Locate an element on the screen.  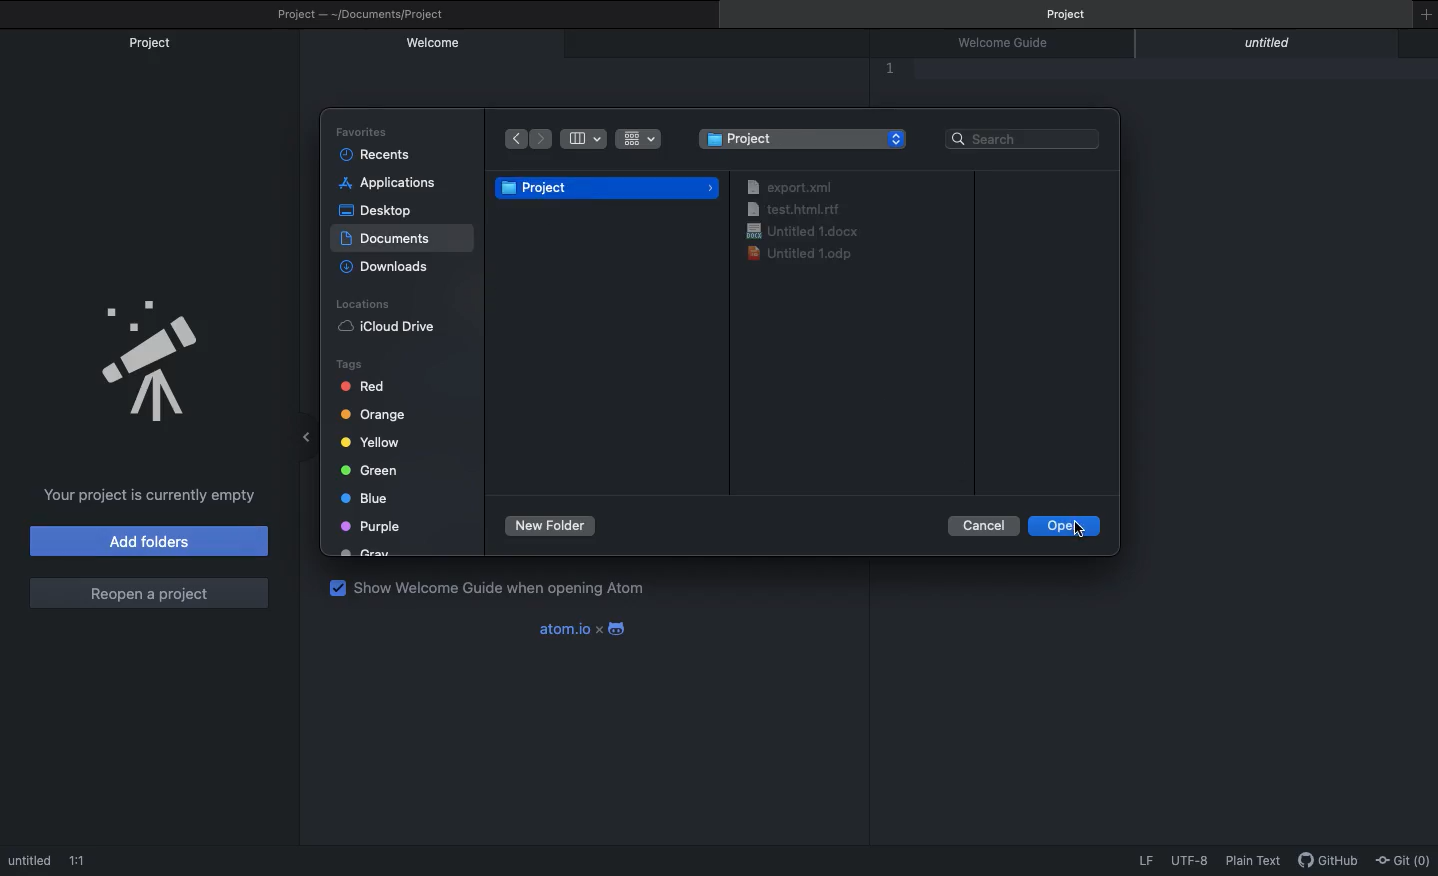
iCloud Drive is located at coordinates (391, 326).